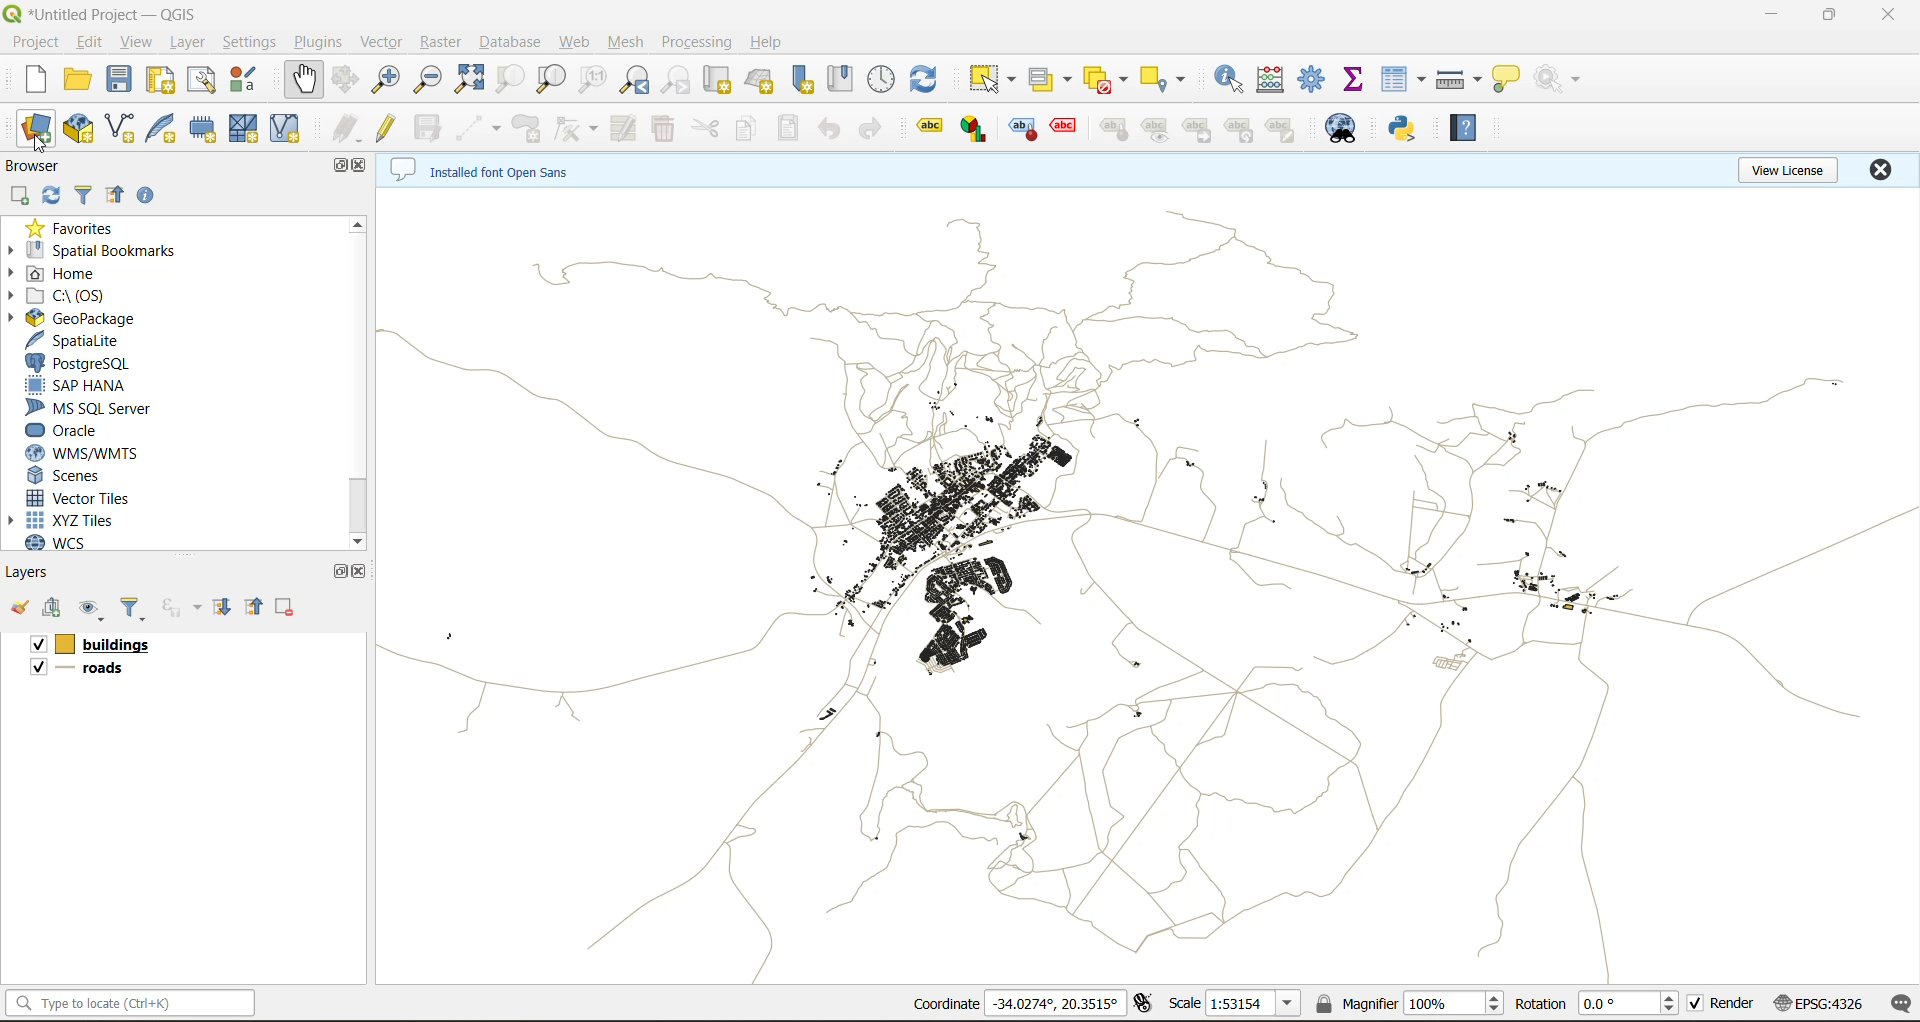 This screenshot has height=1022, width=1920. What do you see at coordinates (70, 431) in the screenshot?
I see `oracle` at bounding box center [70, 431].